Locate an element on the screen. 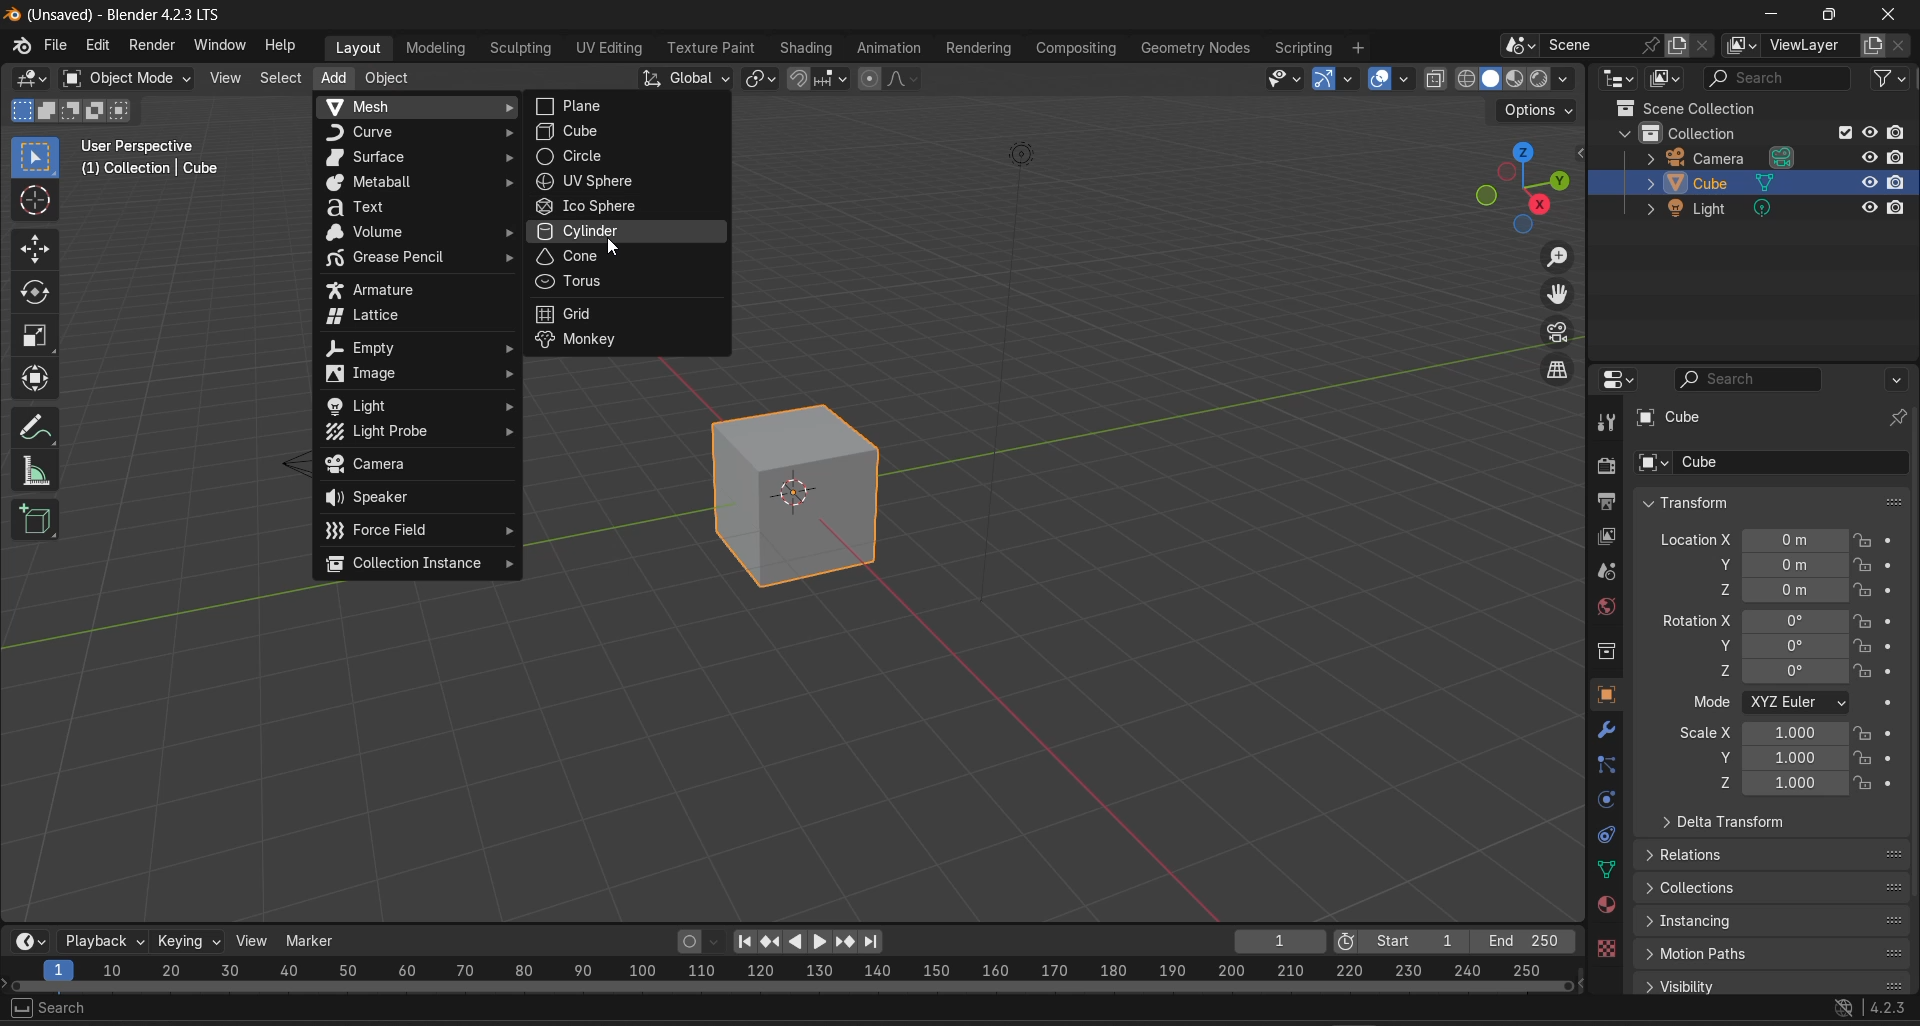 The height and width of the screenshot is (1026, 1920). layout is located at coordinates (358, 48).